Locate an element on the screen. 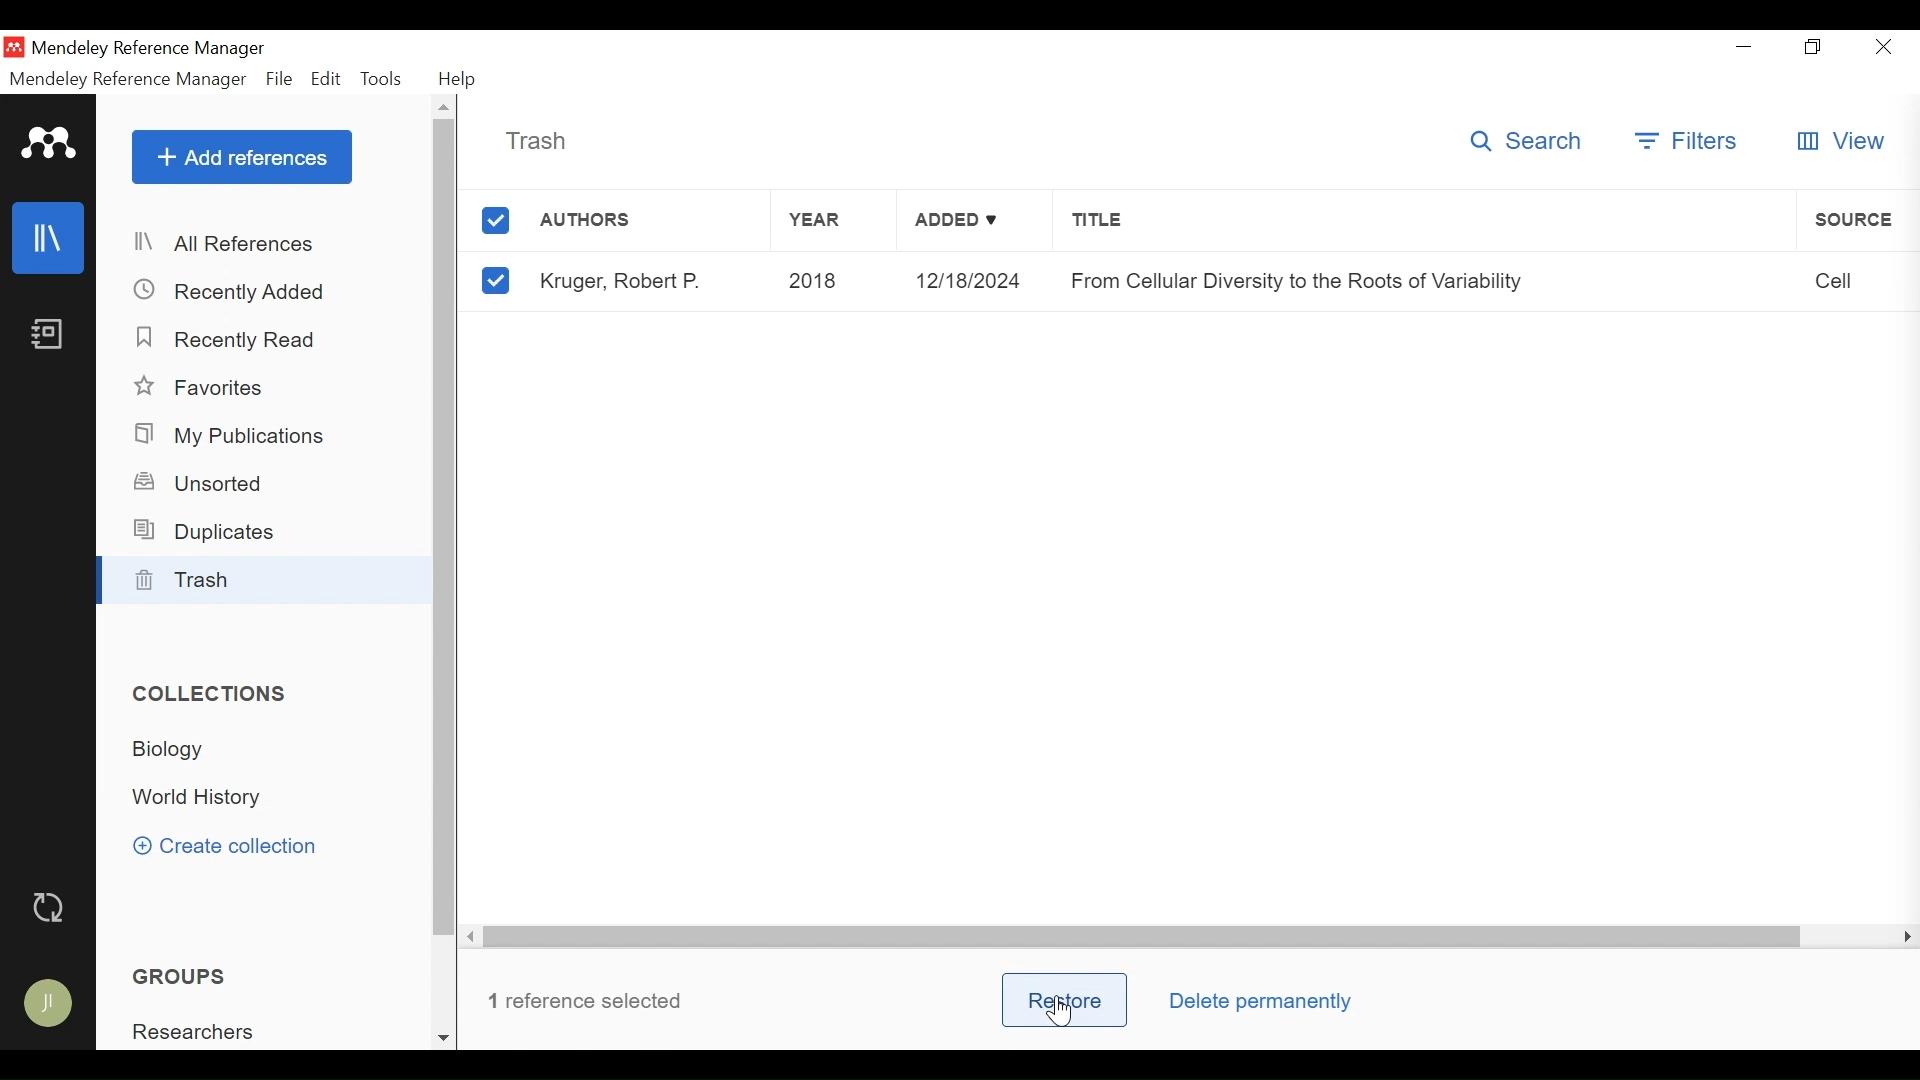  Authors is located at coordinates (649, 223).